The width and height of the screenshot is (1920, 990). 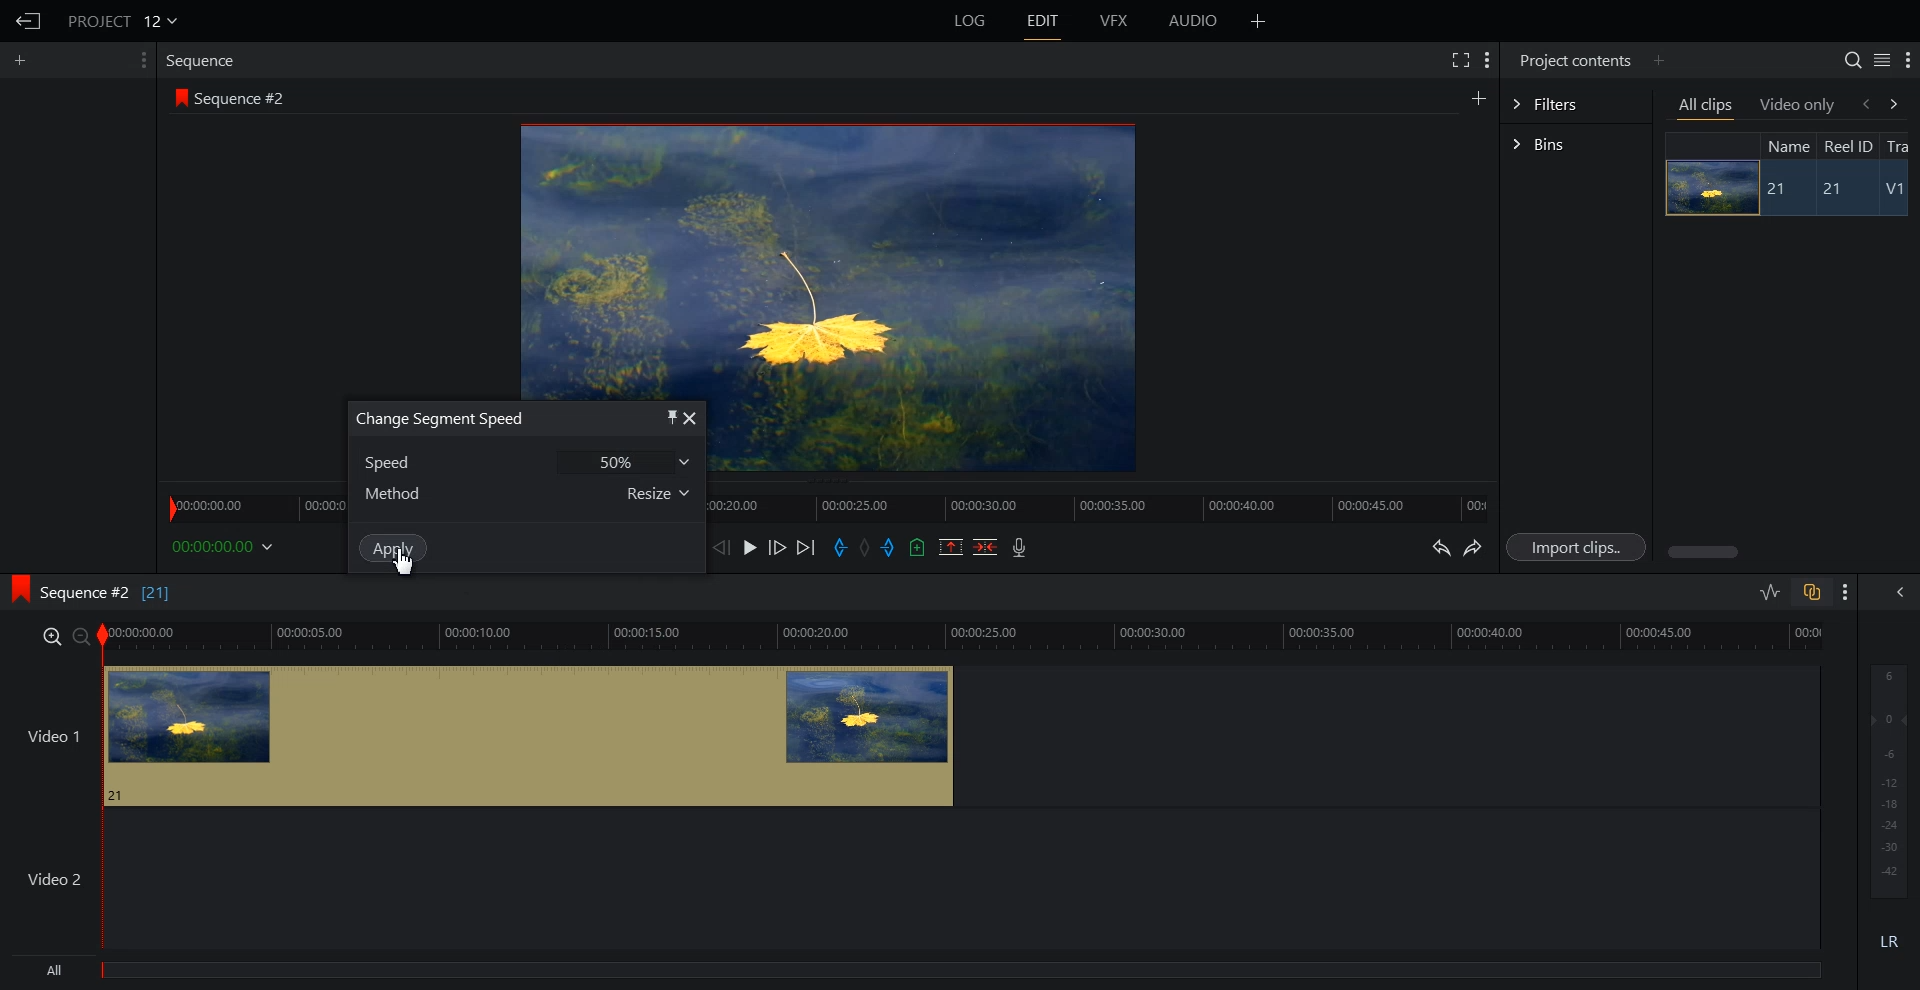 What do you see at coordinates (752, 547) in the screenshot?
I see `Play` at bounding box center [752, 547].